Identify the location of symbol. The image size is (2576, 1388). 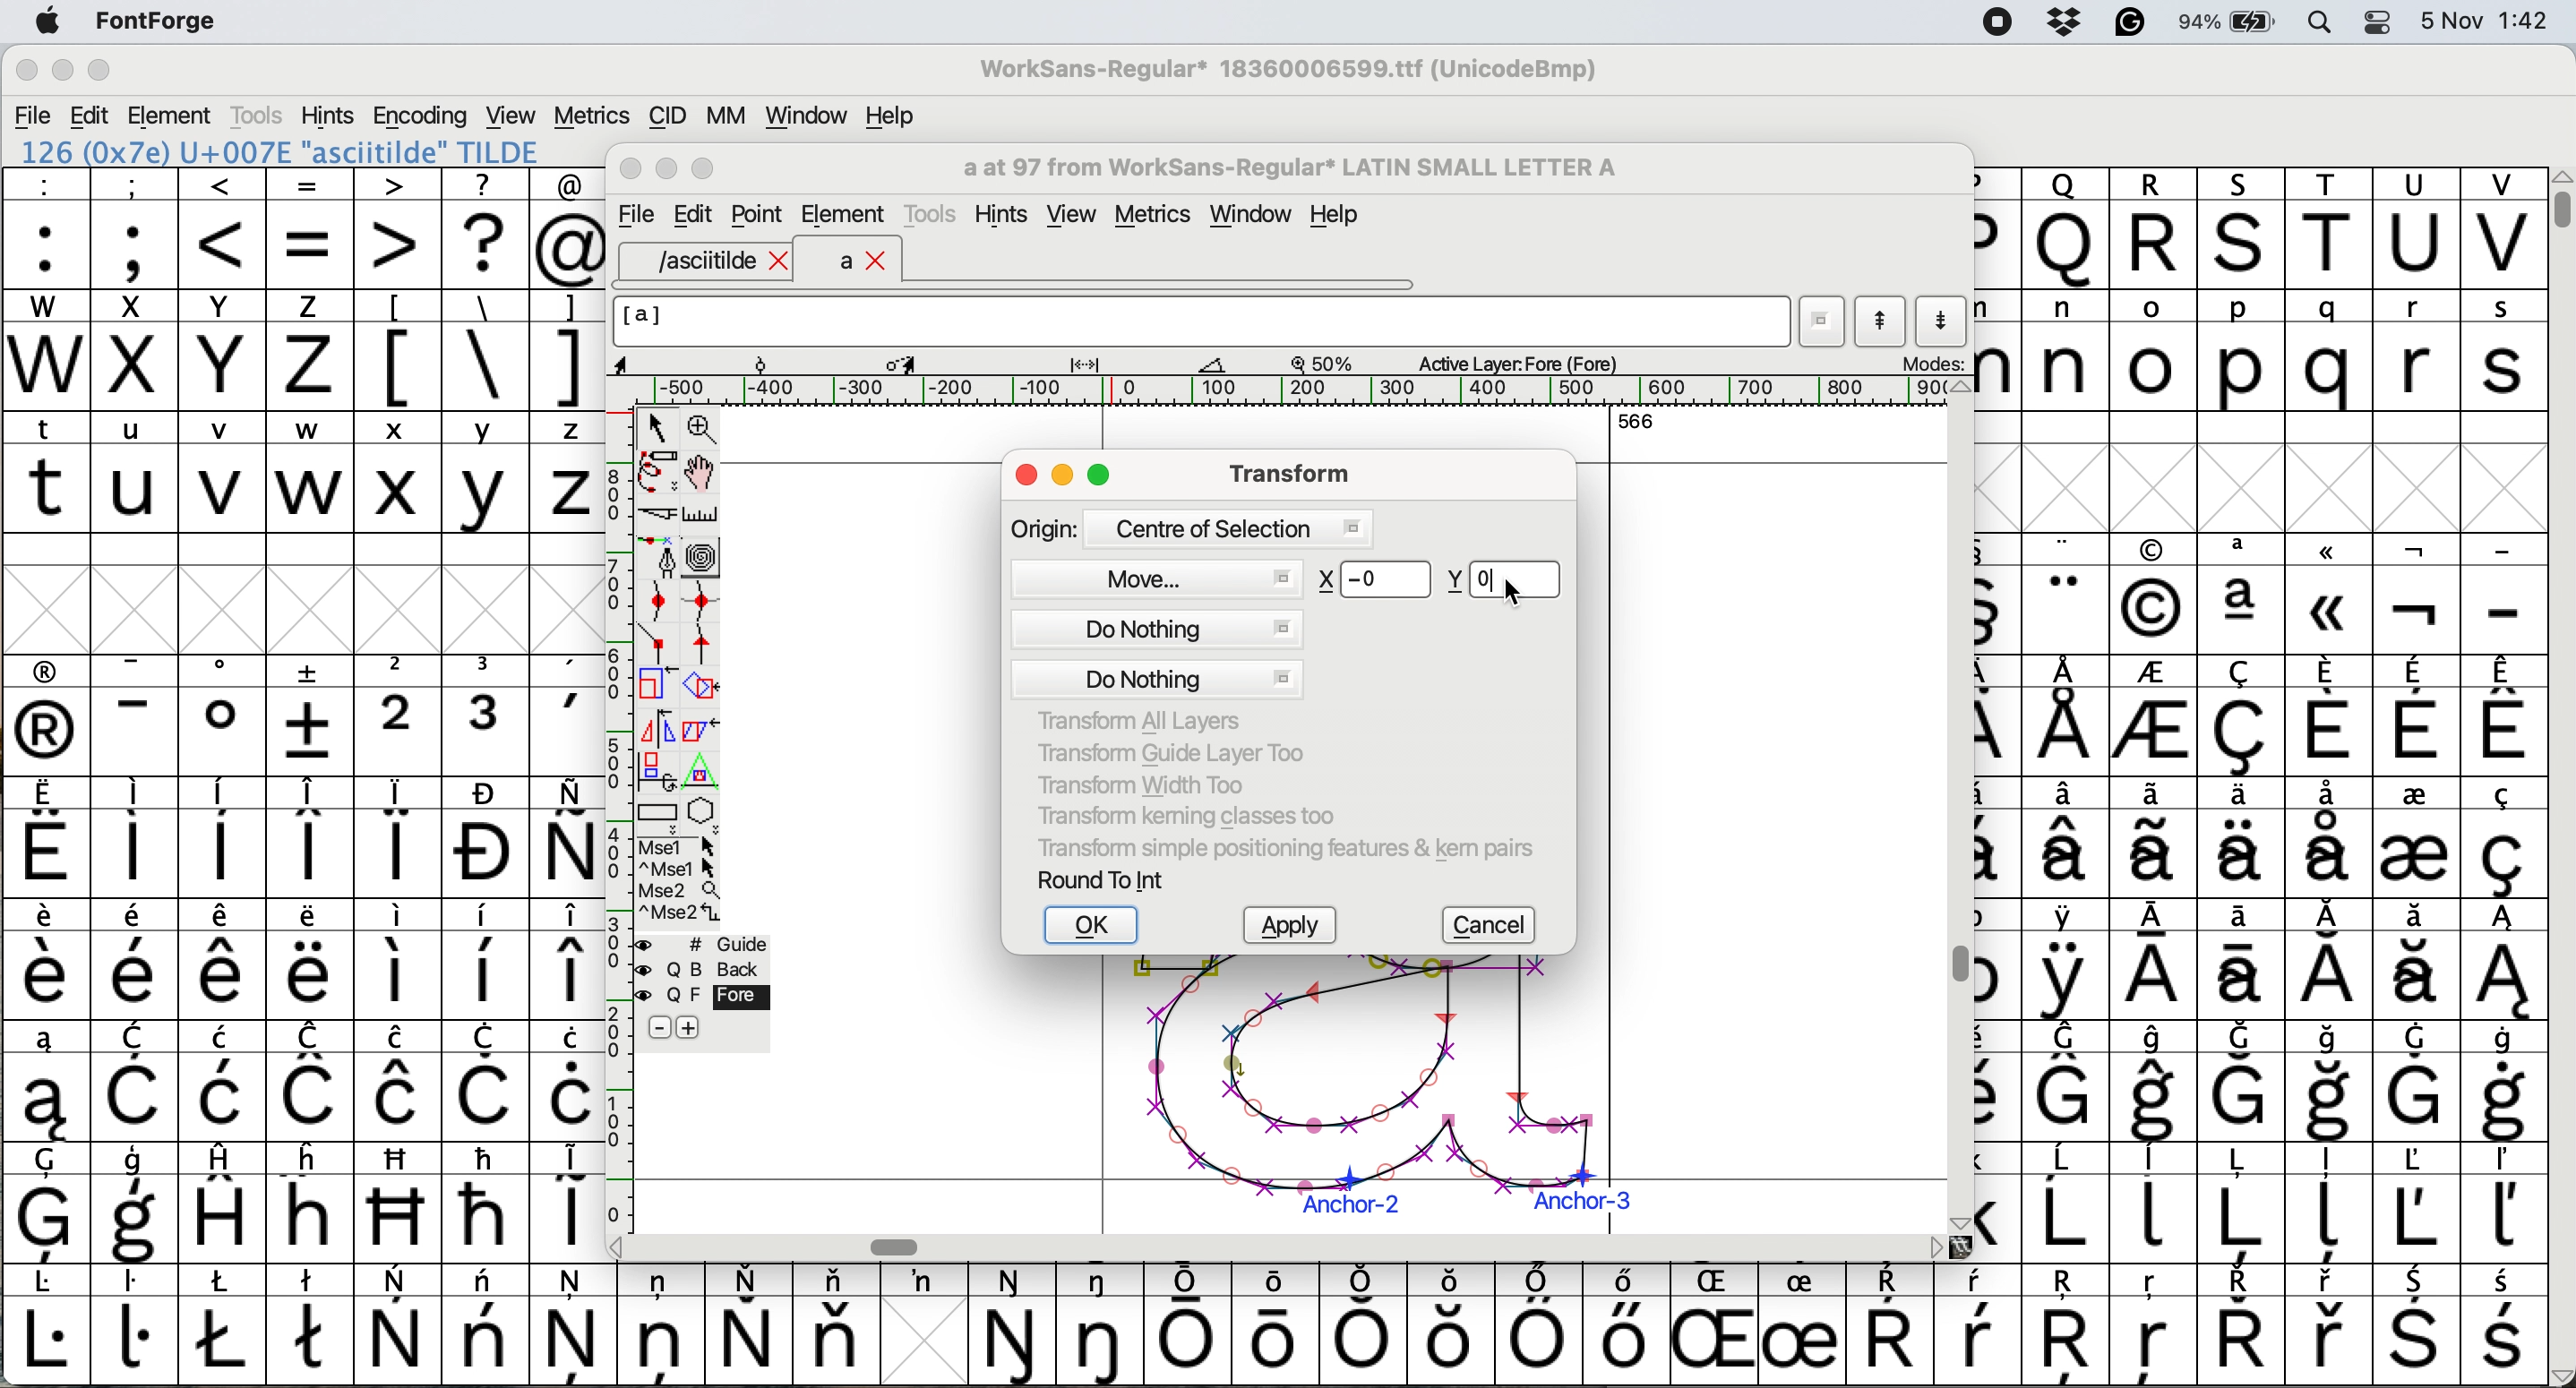
(661, 1322).